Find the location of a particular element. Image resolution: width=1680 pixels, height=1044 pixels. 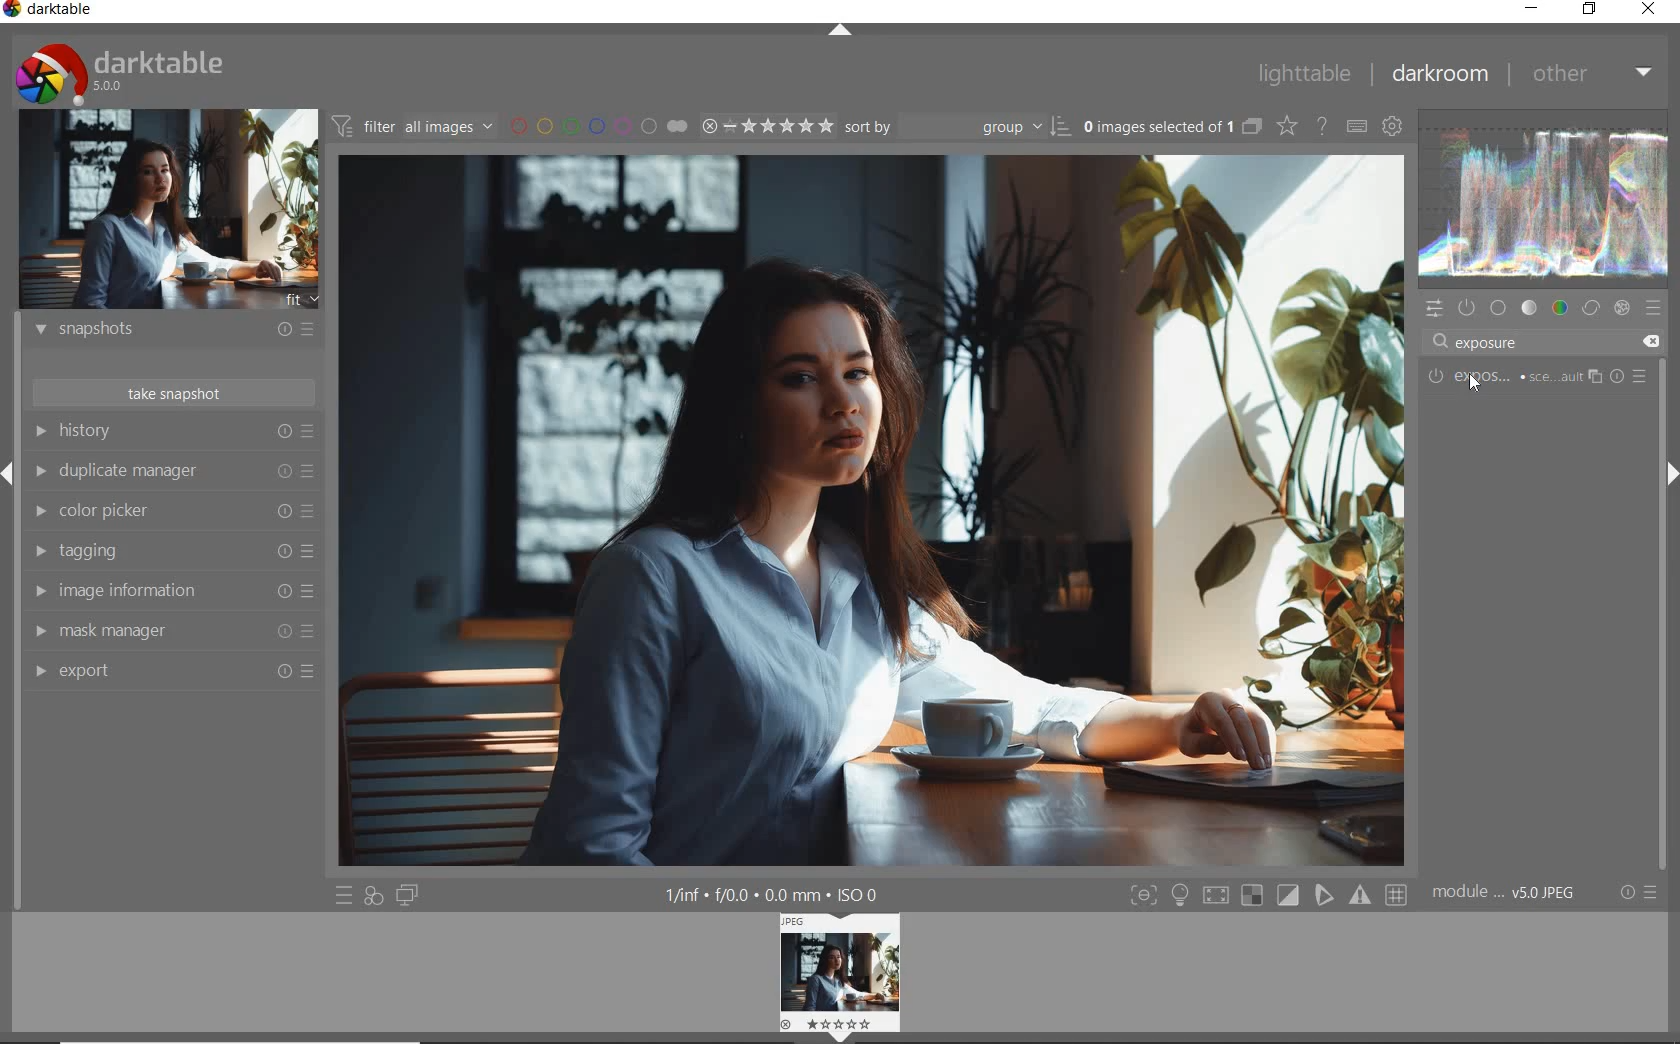

color is located at coordinates (1561, 308).